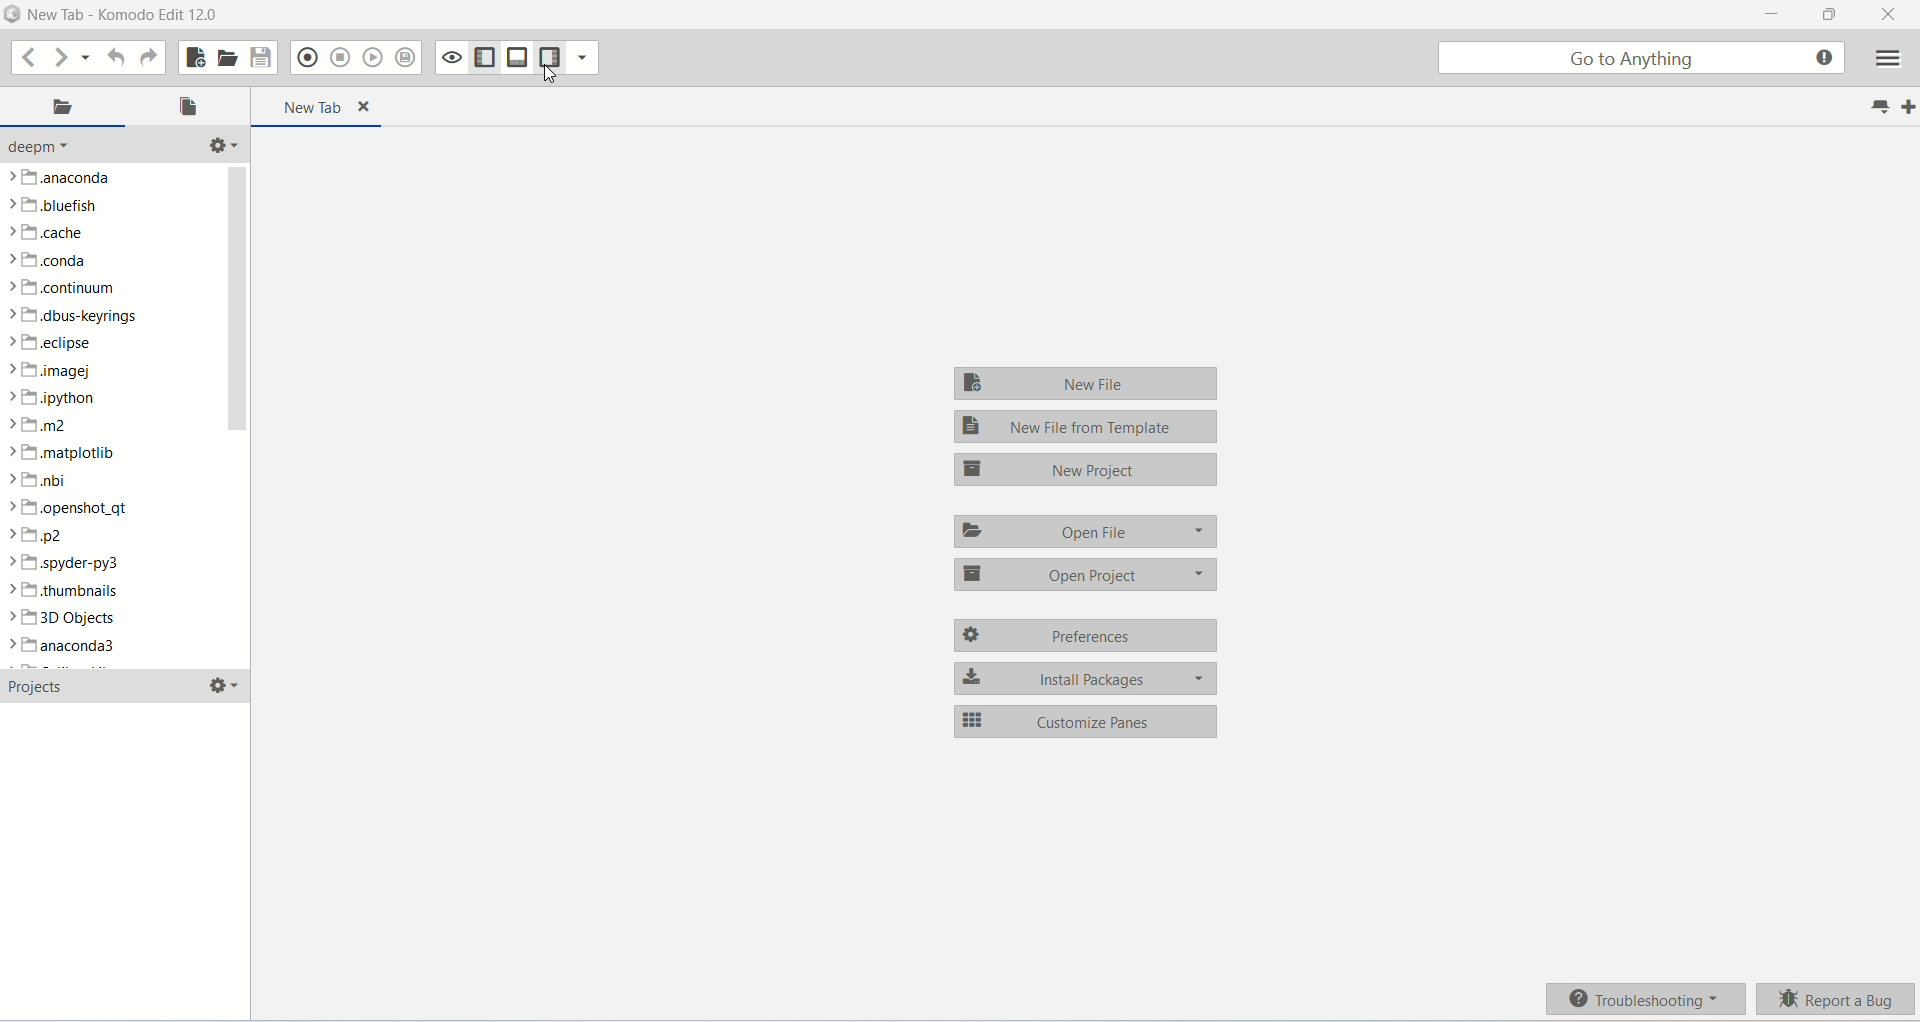 This screenshot has height=1022, width=1920. What do you see at coordinates (59, 178) in the screenshot?
I see `anaconda` at bounding box center [59, 178].